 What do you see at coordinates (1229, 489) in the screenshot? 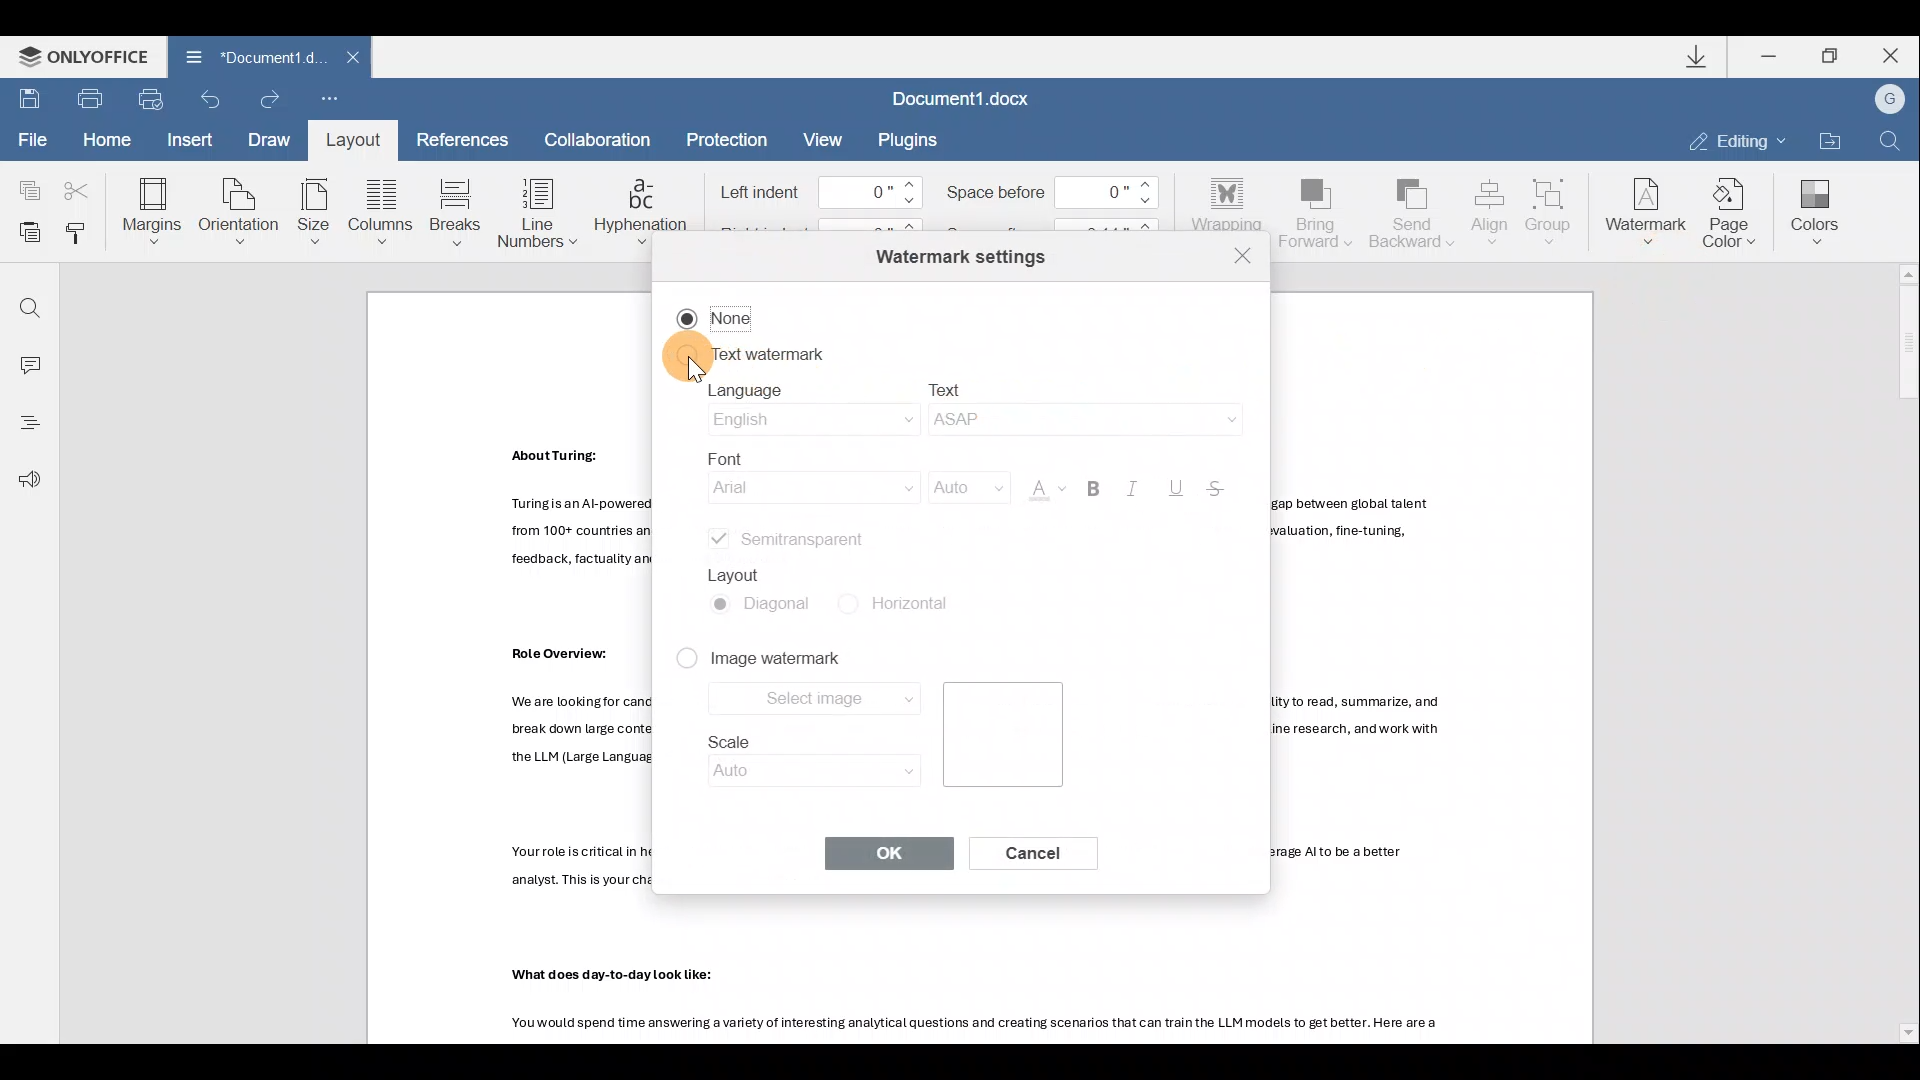
I see `Strikethrough` at bounding box center [1229, 489].